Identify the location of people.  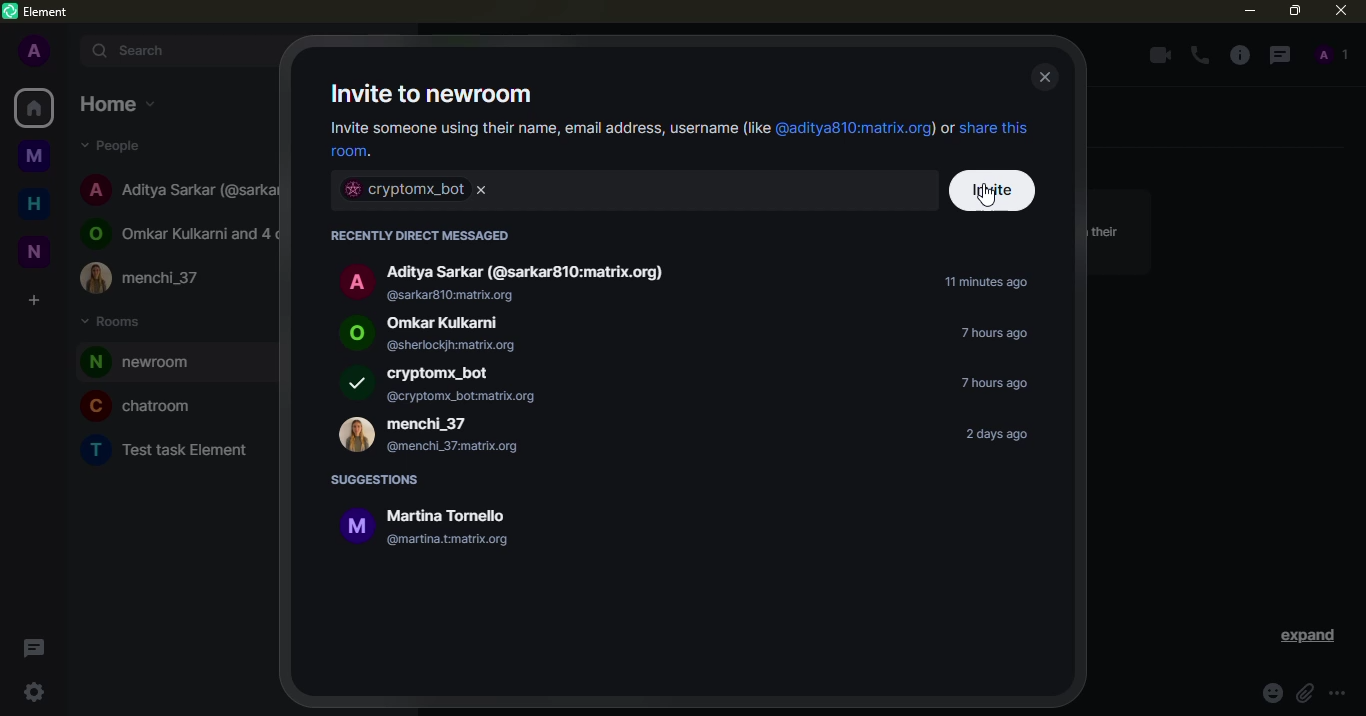
(1330, 54).